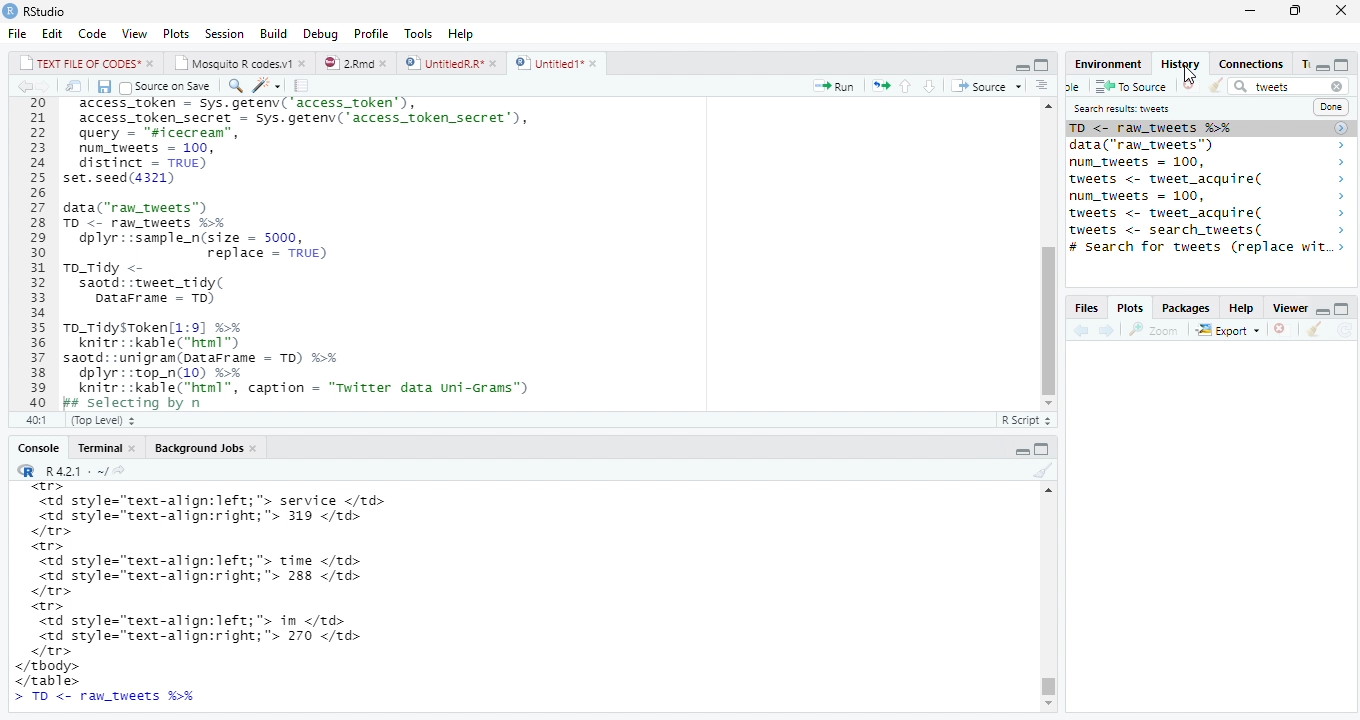 Image resolution: width=1360 pixels, height=720 pixels. What do you see at coordinates (301, 85) in the screenshot?
I see `compile report` at bounding box center [301, 85].